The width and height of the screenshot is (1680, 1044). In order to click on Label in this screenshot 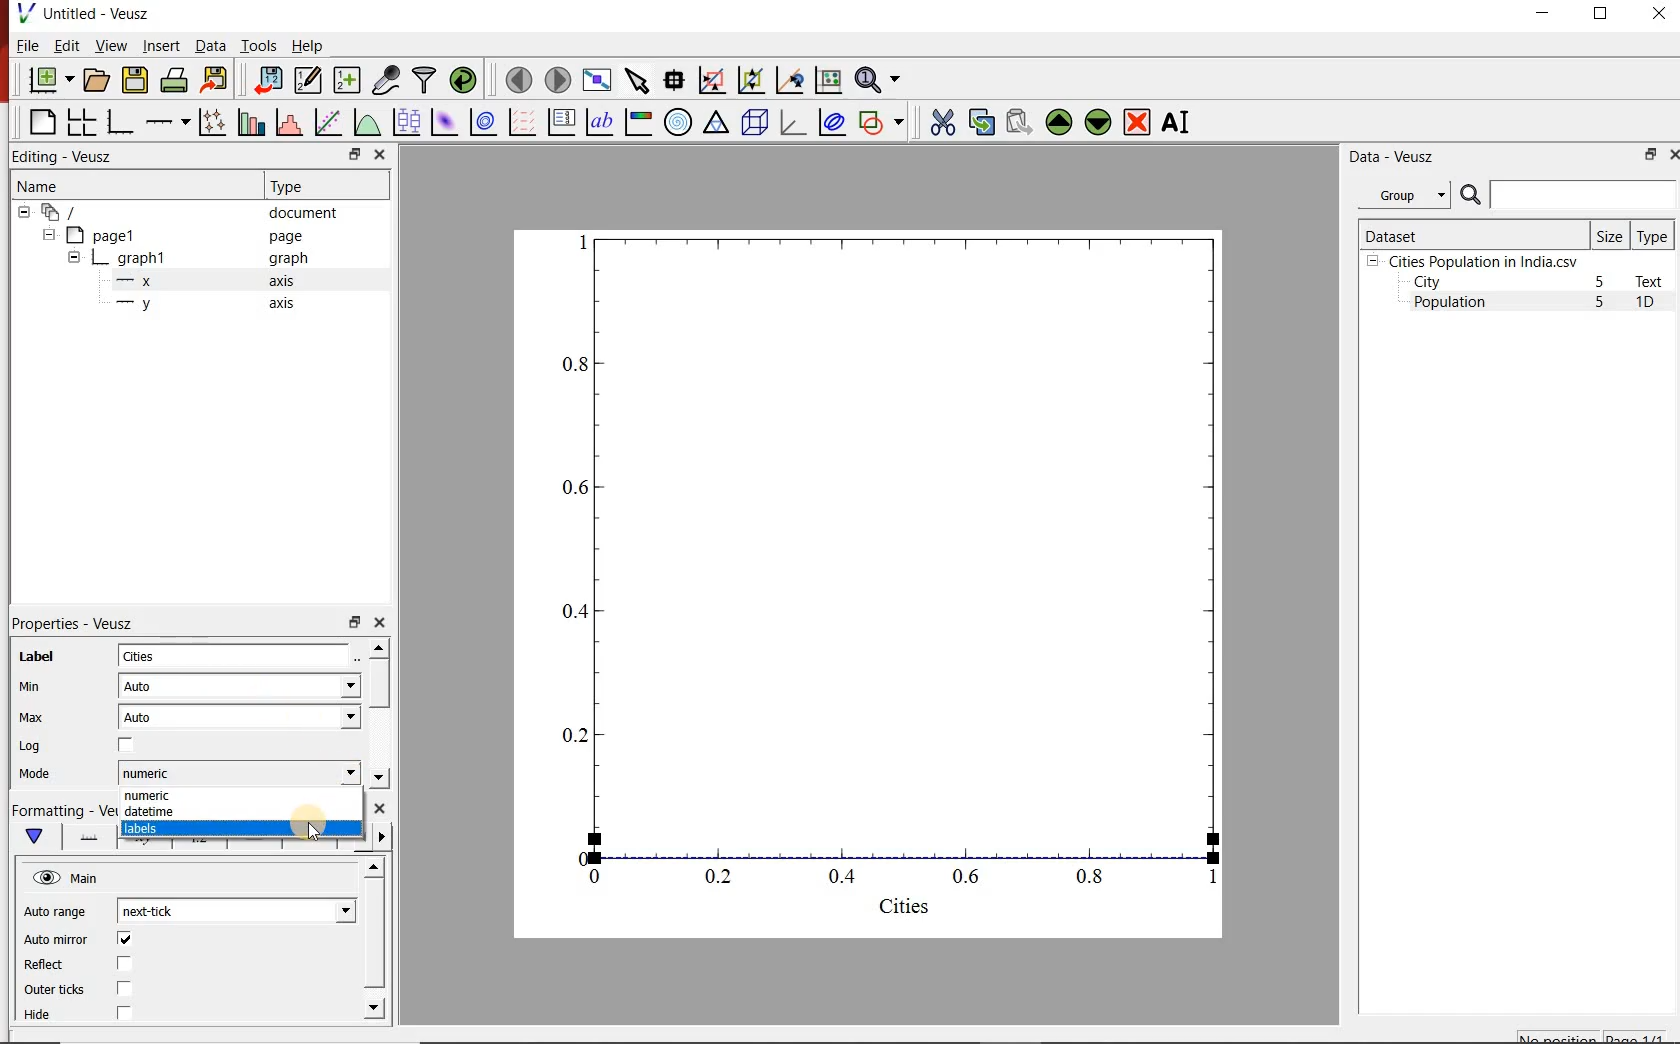, I will do `click(32, 656)`.